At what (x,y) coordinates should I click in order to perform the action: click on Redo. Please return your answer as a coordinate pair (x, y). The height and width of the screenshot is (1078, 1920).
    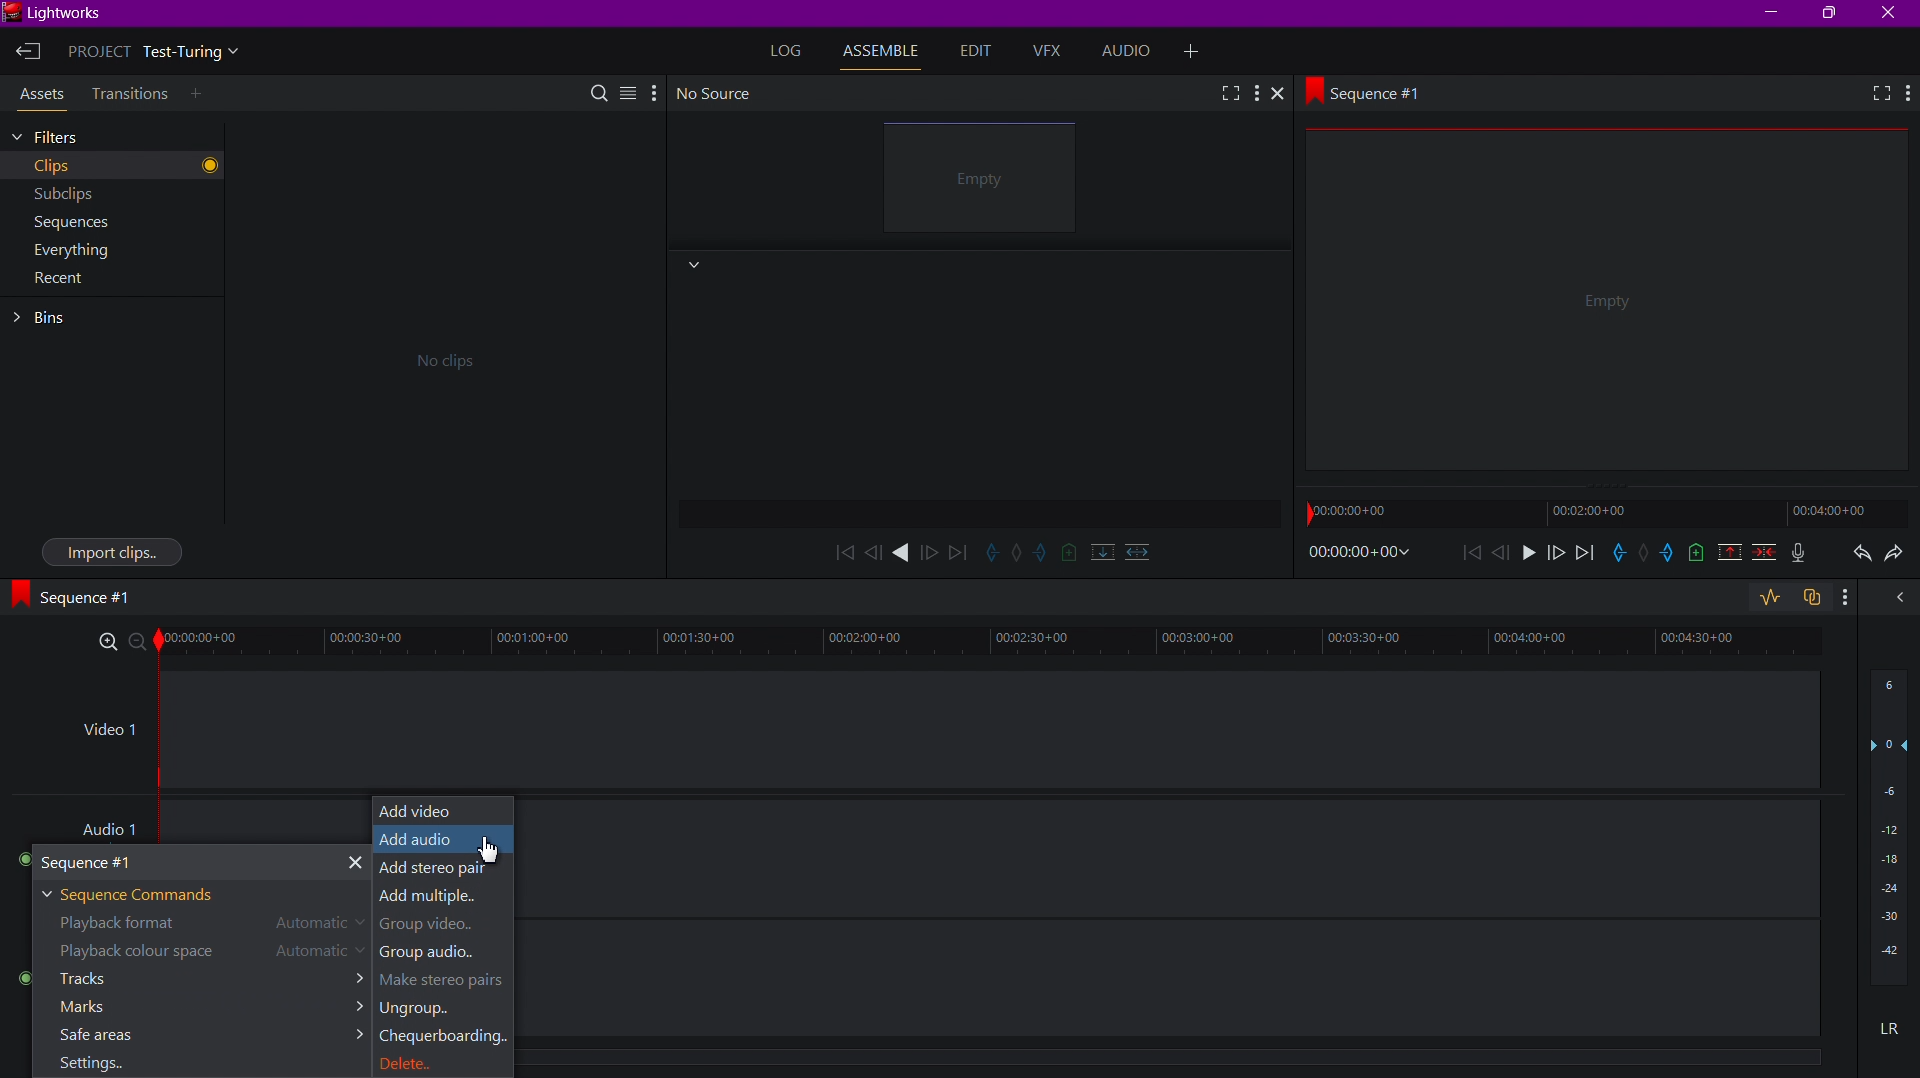
    Looking at the image, I should click on (1896, 558).